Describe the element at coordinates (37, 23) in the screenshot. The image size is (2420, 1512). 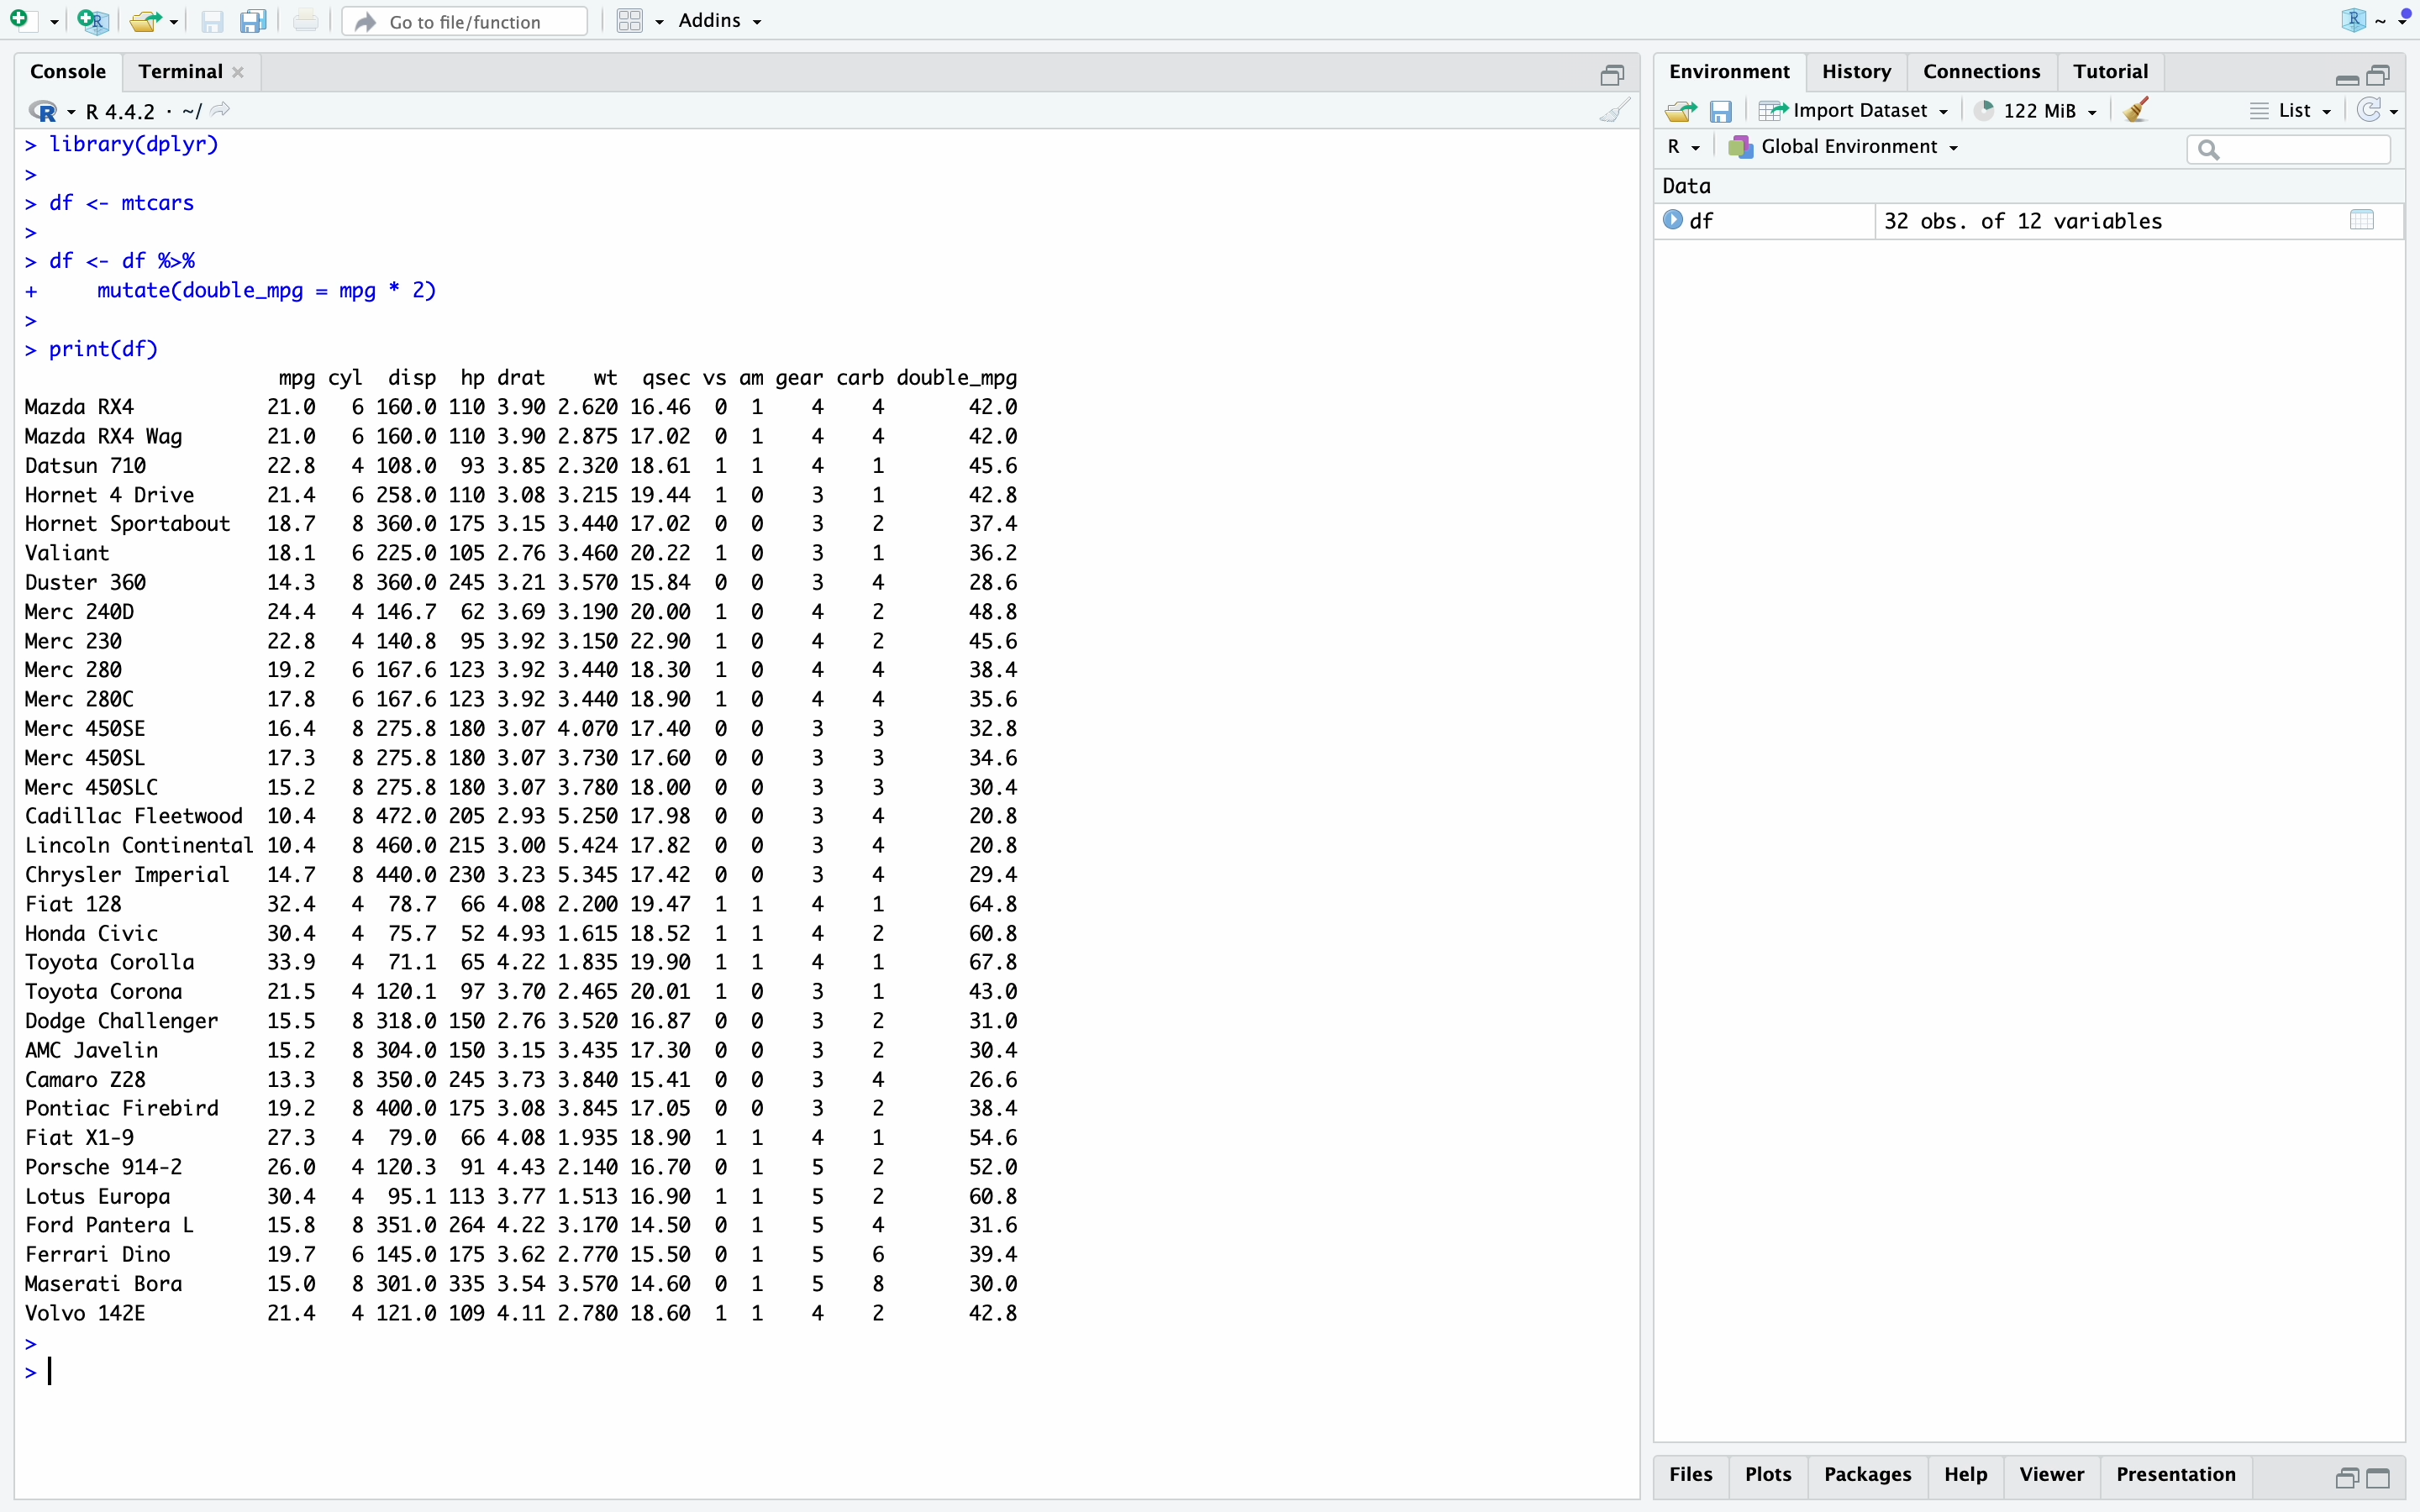
I see `Add file as` at that location.